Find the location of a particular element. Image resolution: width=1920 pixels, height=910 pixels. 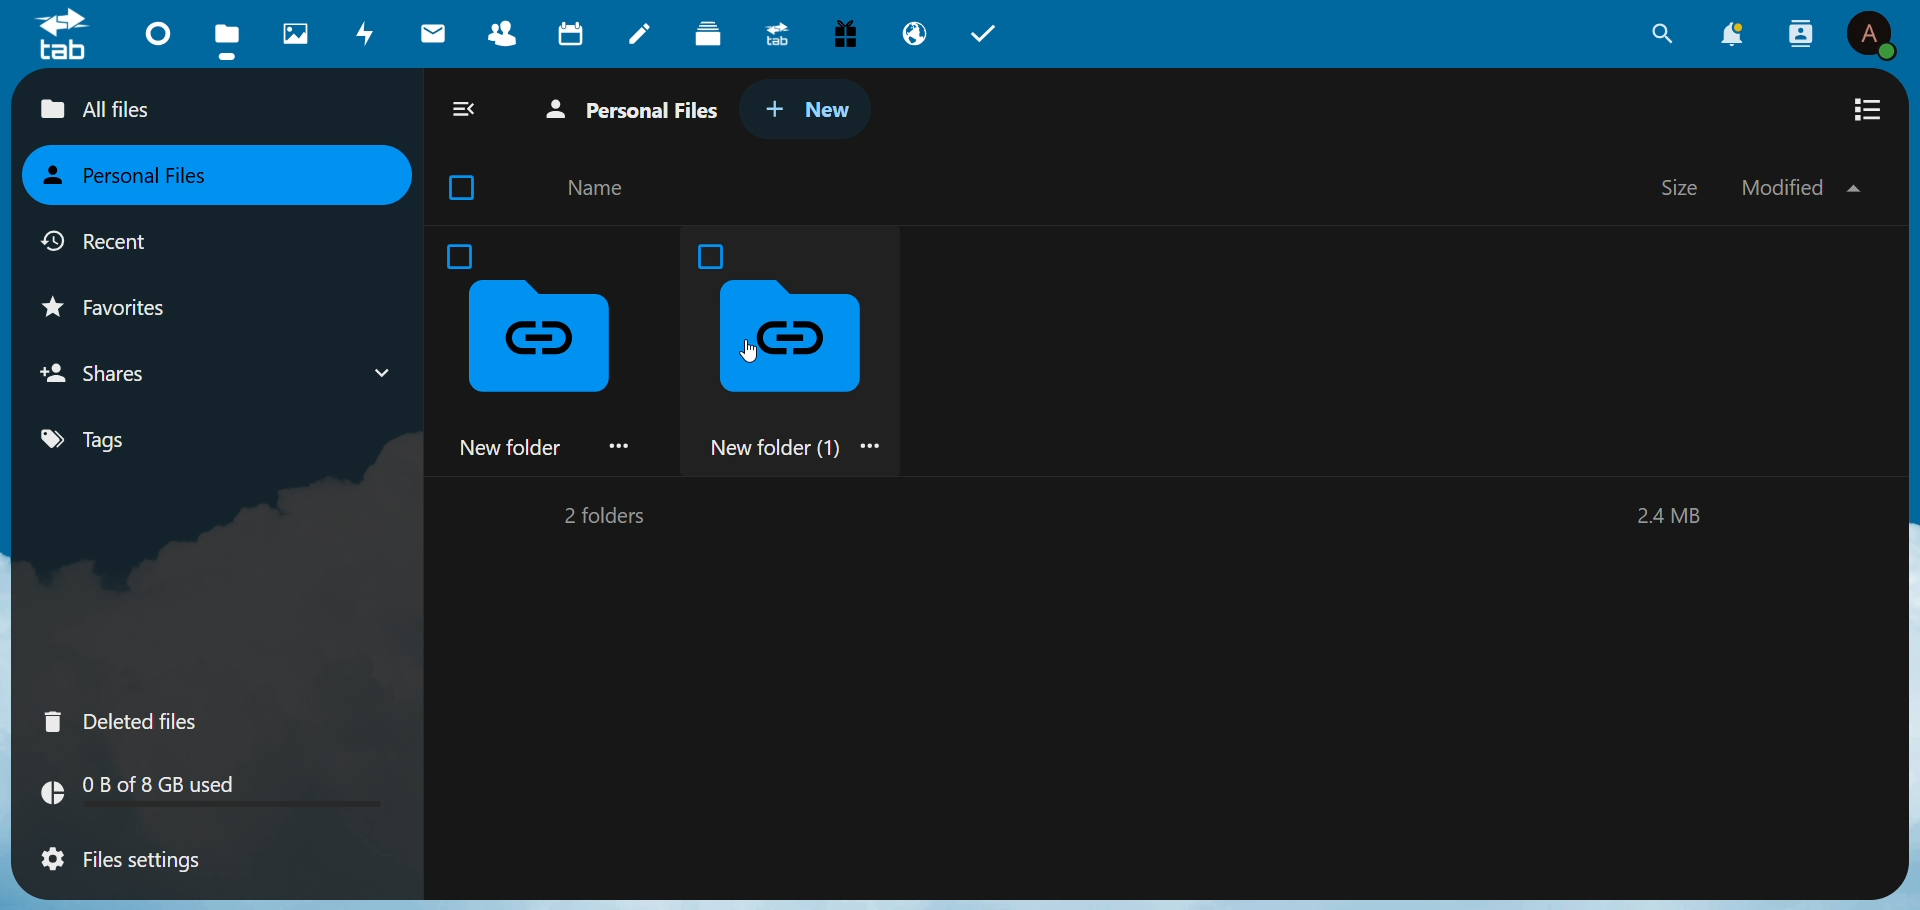

memory is located at coordinates (225, 790).